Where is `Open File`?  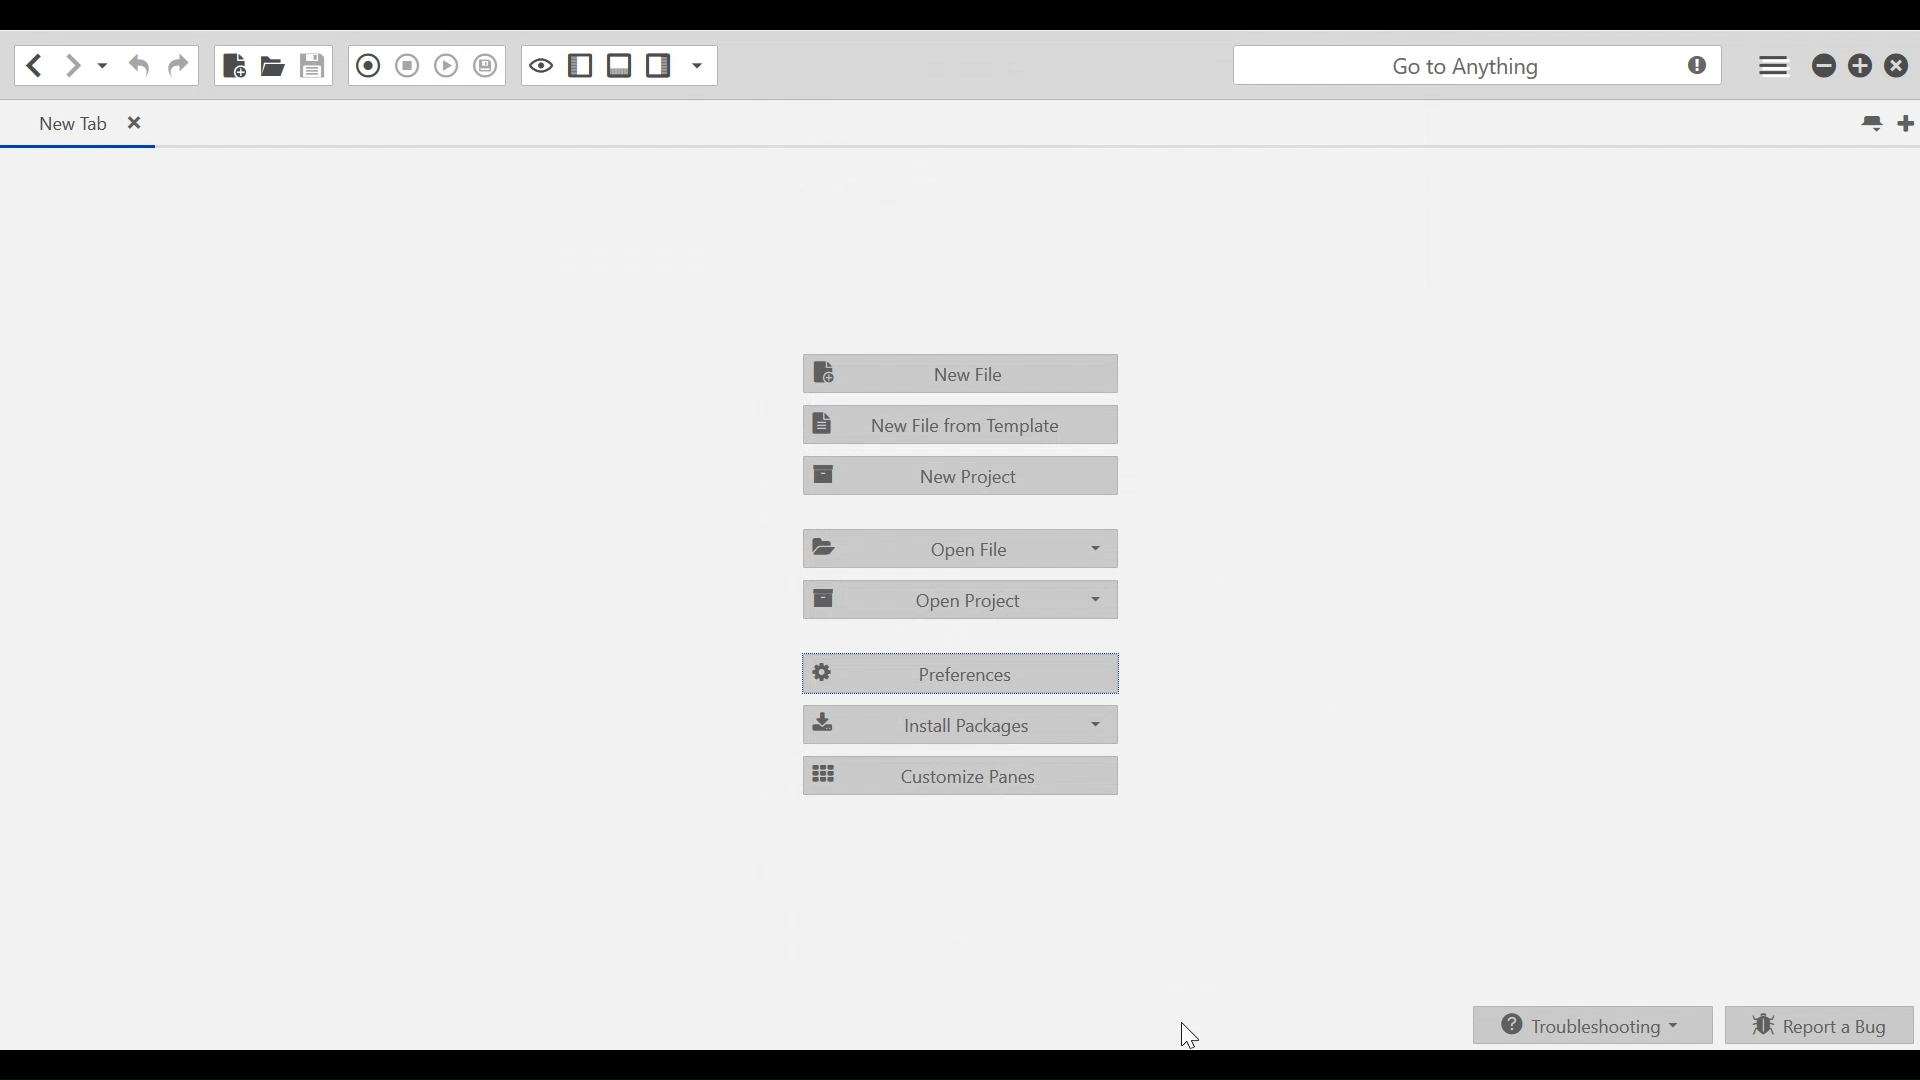 Open File is located at coordinates (957, 548).